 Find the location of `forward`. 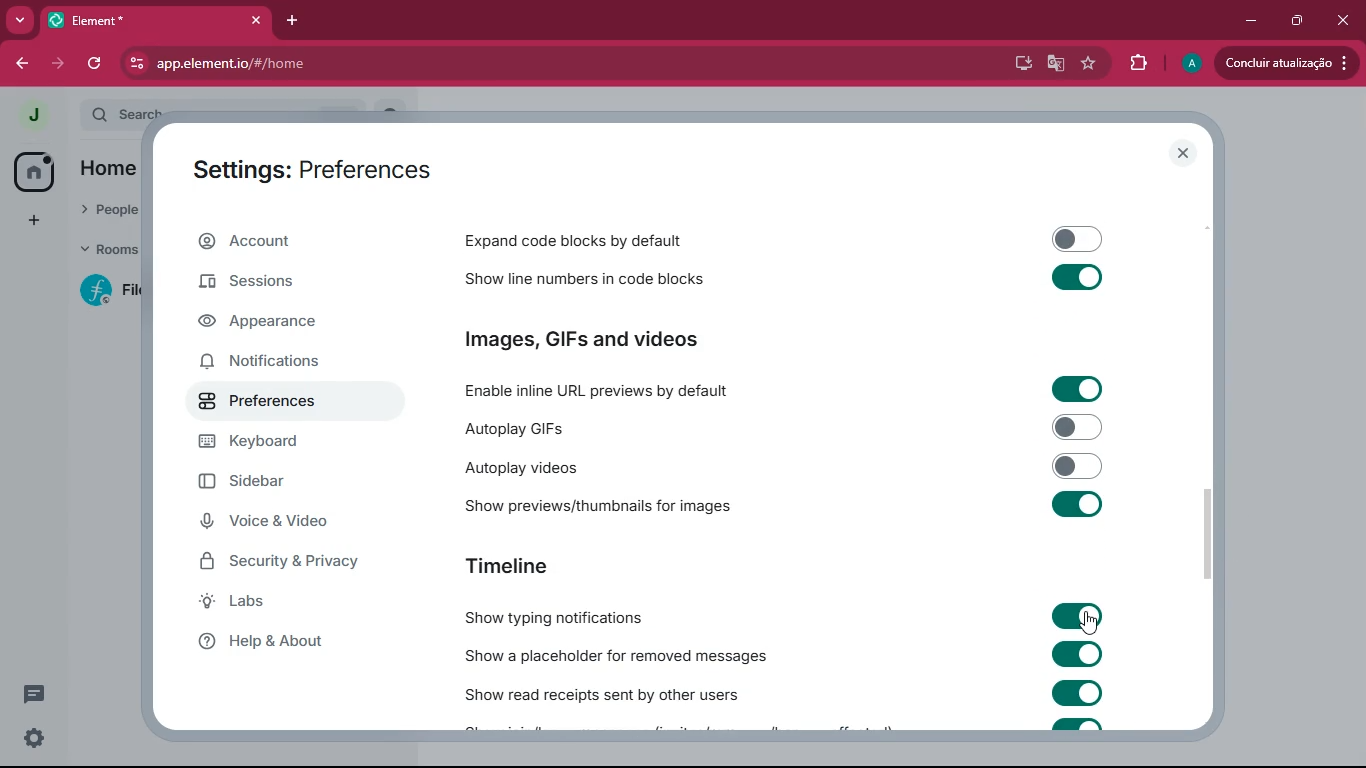

forward is located at coordinates (20, 65).